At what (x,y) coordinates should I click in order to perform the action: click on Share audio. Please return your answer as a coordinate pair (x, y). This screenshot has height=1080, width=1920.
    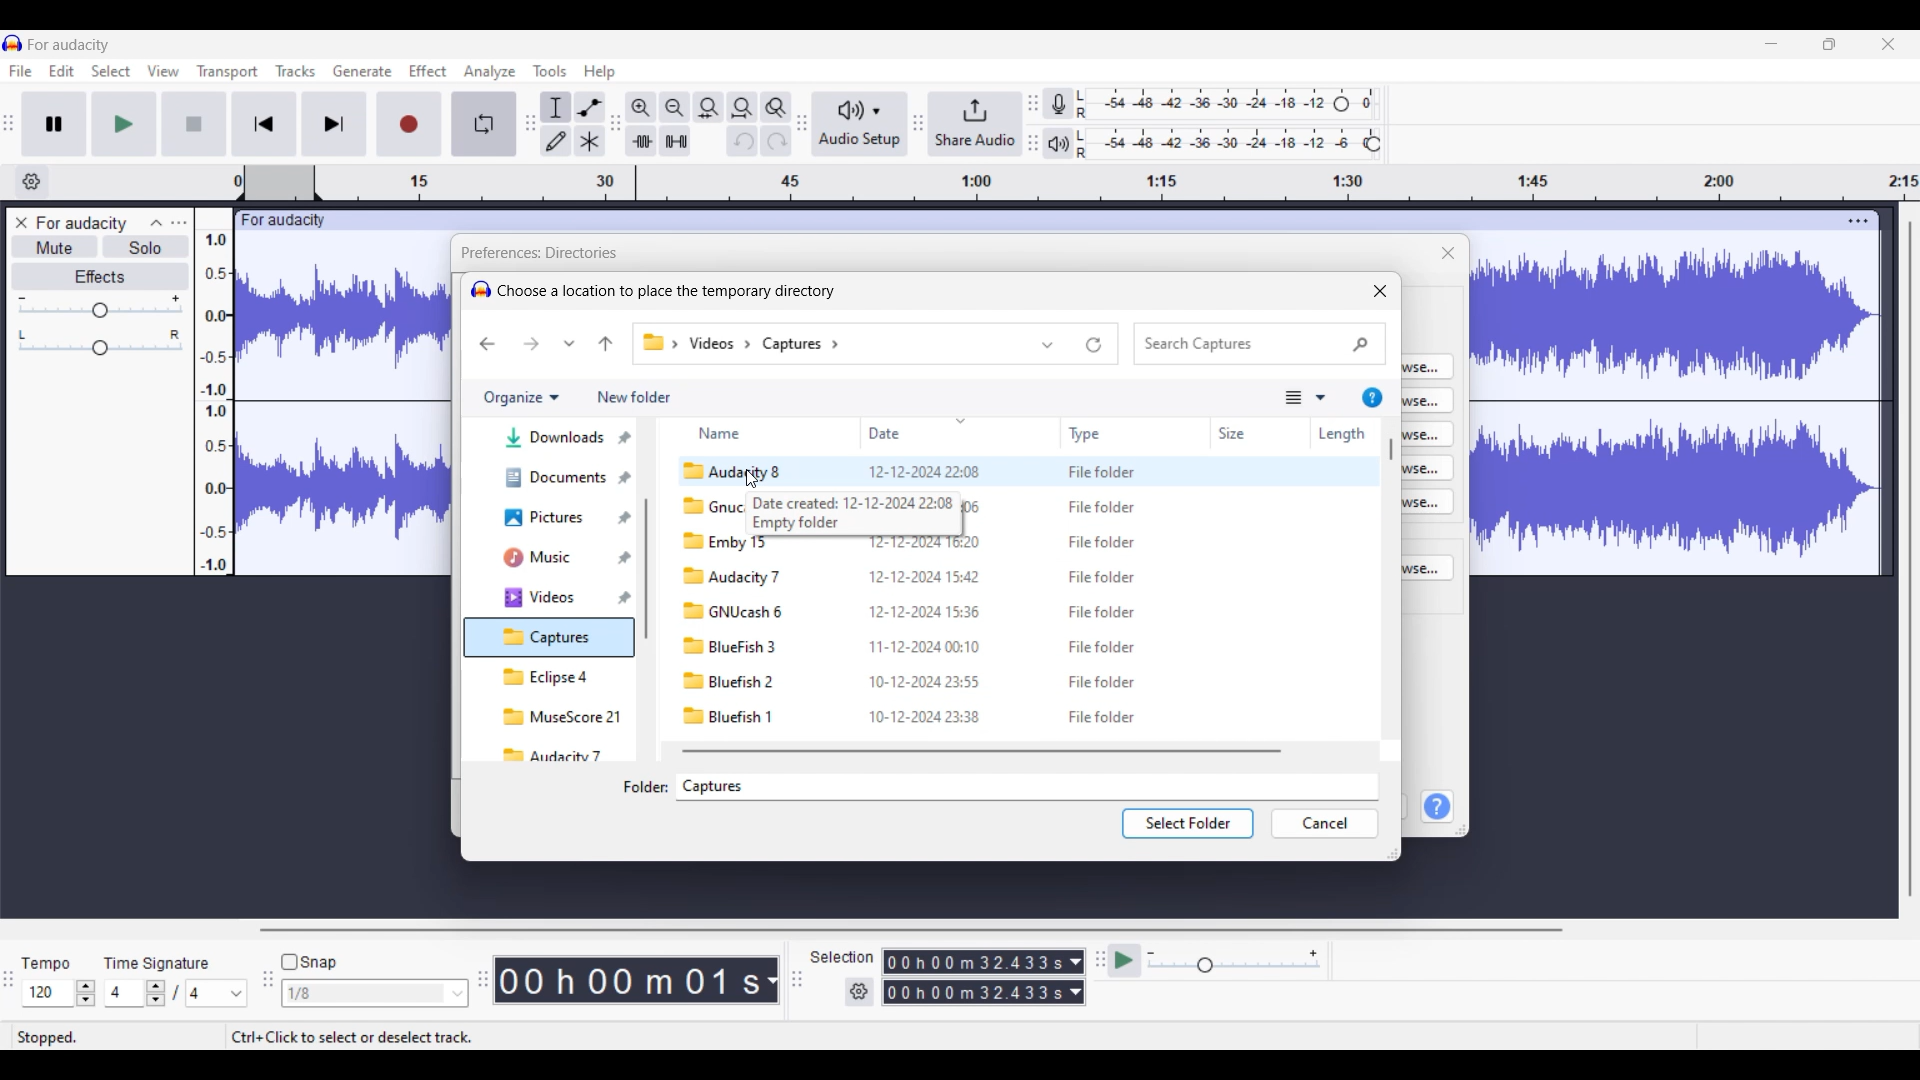
    Looking at the image, I should click on (976, 123).